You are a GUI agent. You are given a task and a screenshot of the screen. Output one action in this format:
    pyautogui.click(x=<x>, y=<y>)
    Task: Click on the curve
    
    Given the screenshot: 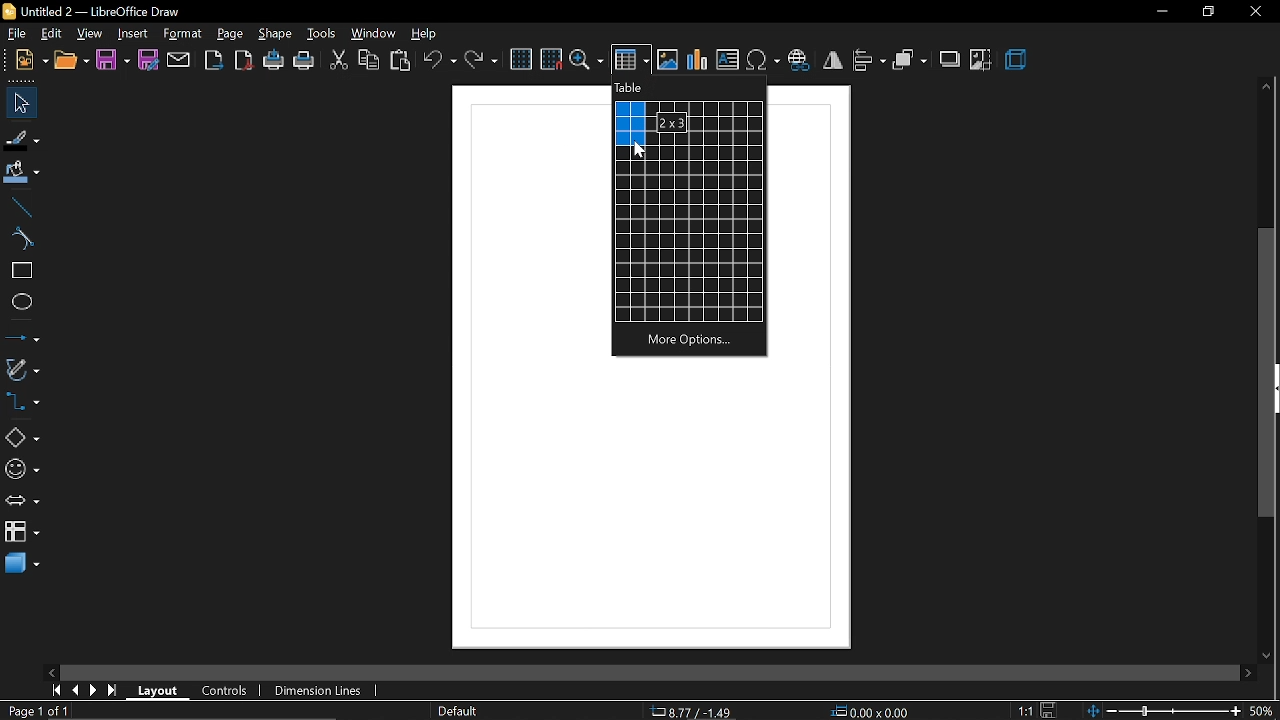 What is the action you would take?
    pyautogui.click(x=22, y=239)
    